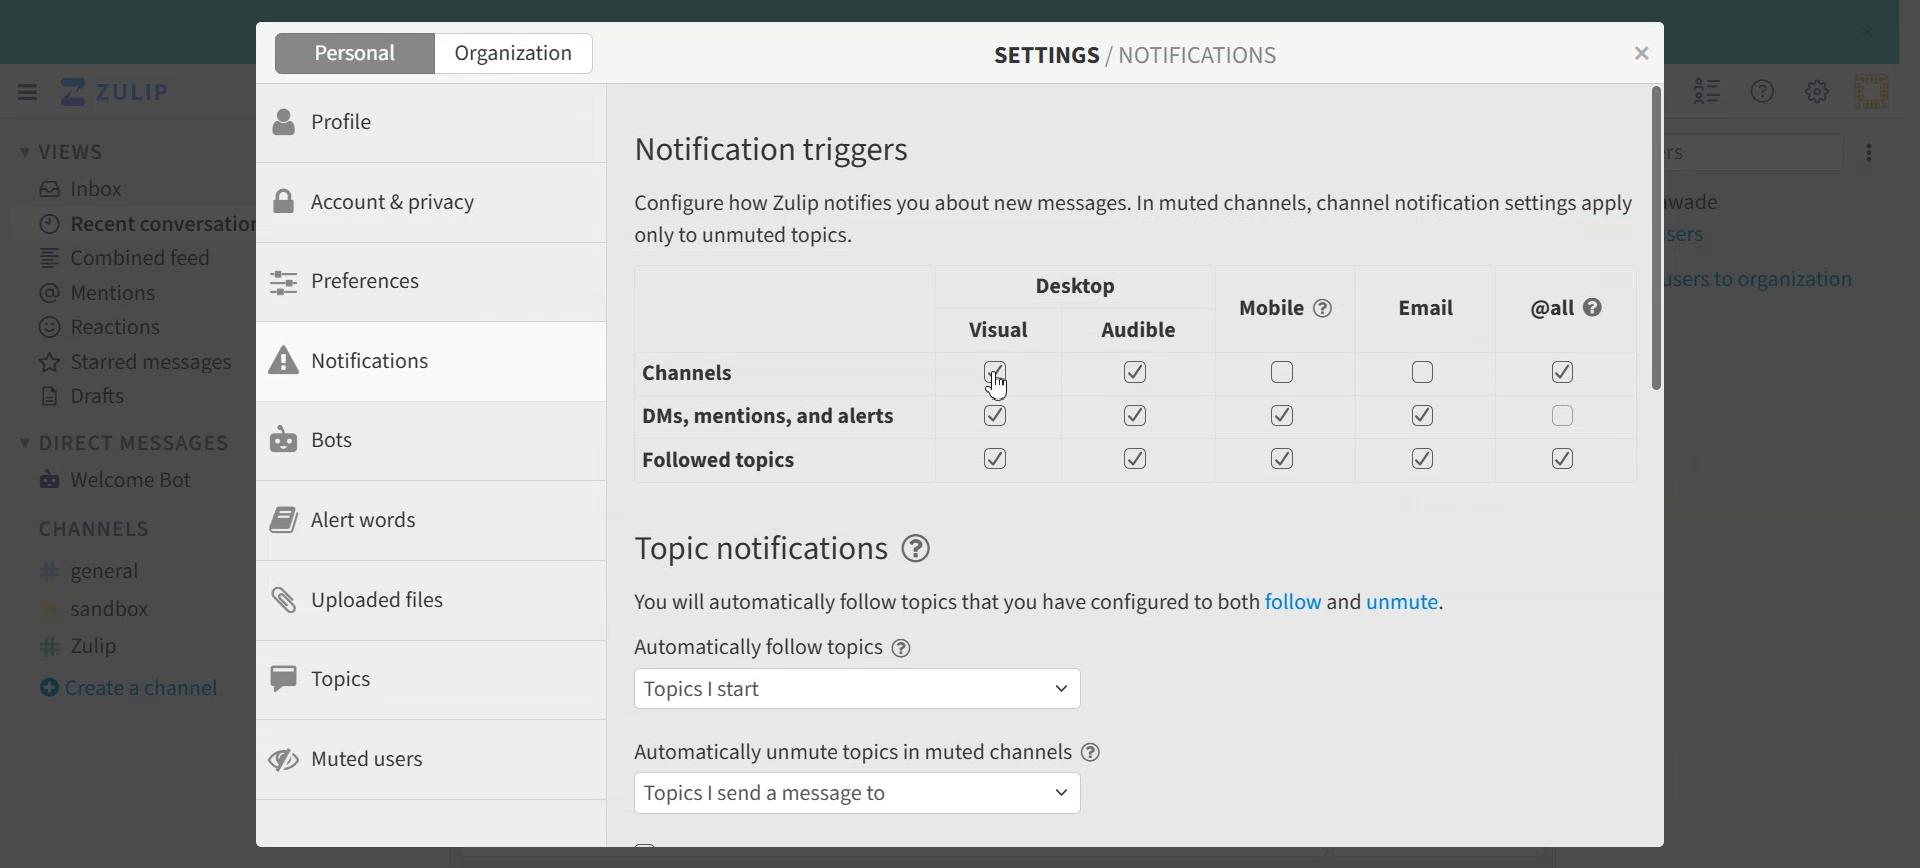 This screenshot has width=1920, height=868. Describe the element at coordinates (407, 202) in the screenshot. I see `Account & privacy` at that location.